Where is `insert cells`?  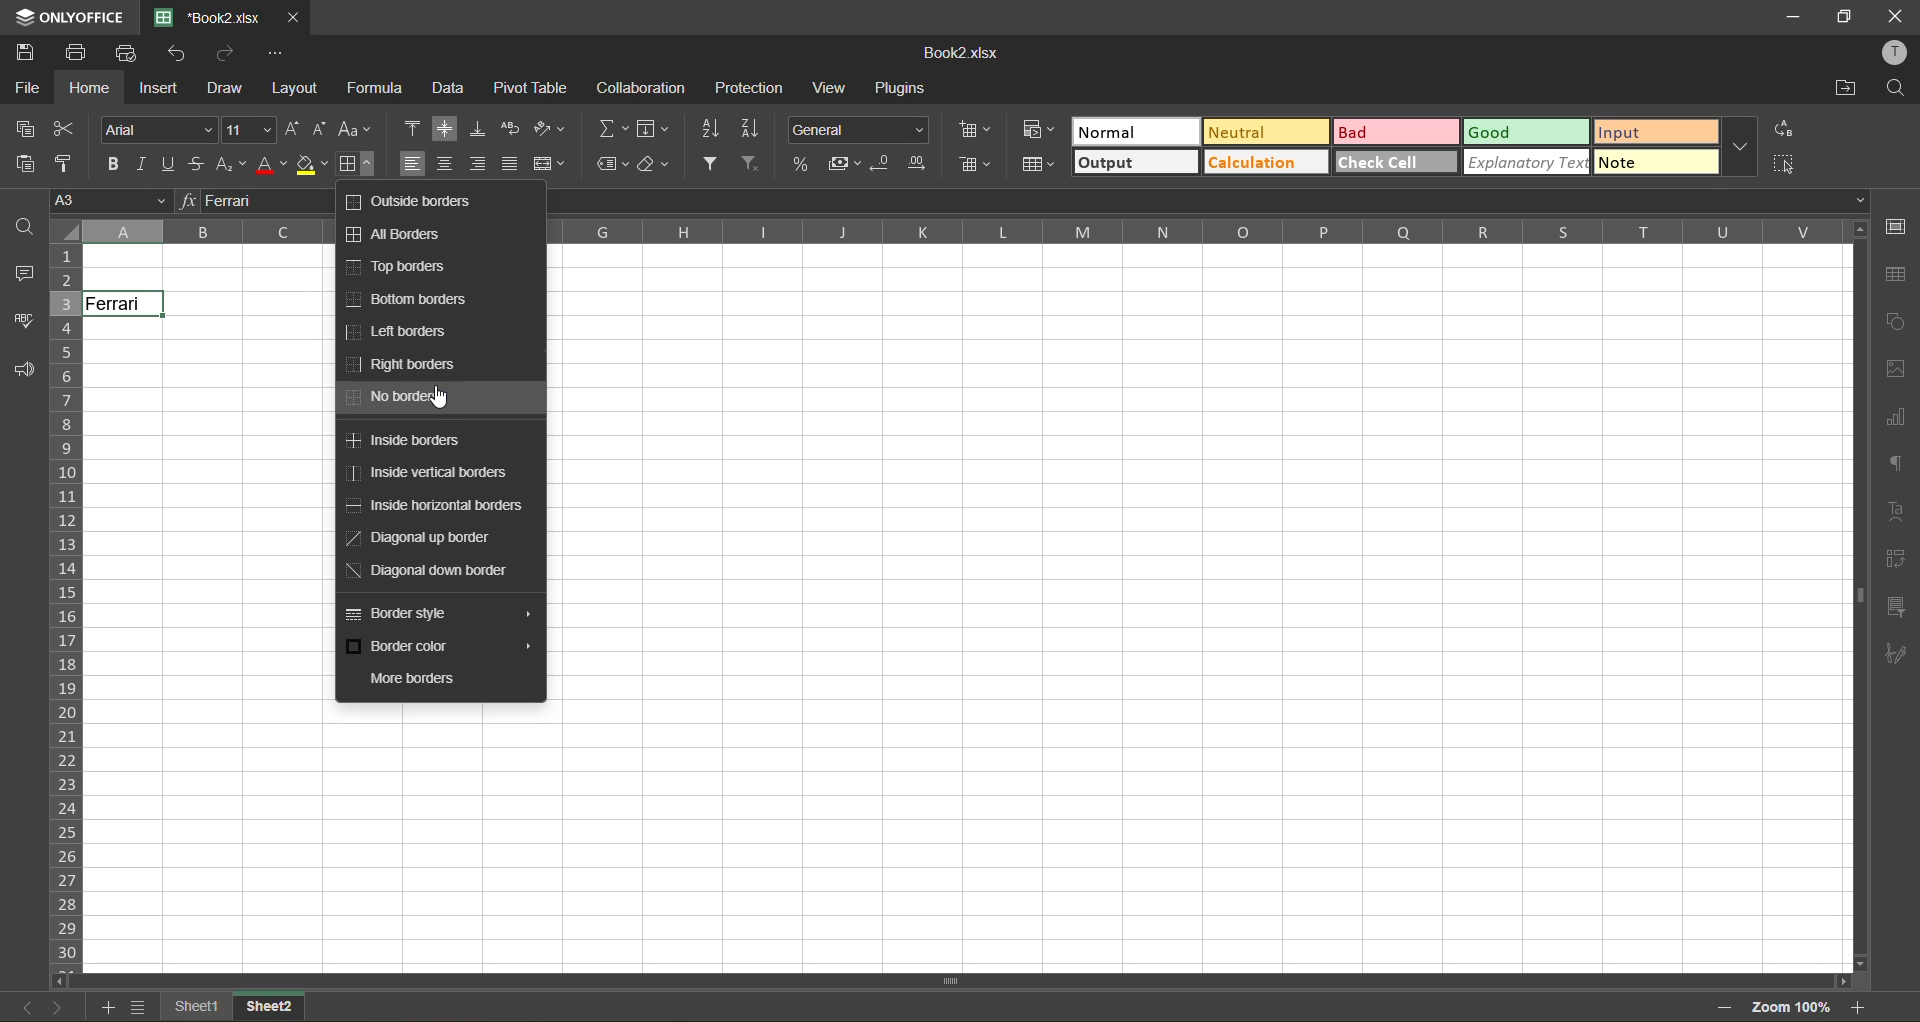
insert cells is located at coordinates (978, 133).